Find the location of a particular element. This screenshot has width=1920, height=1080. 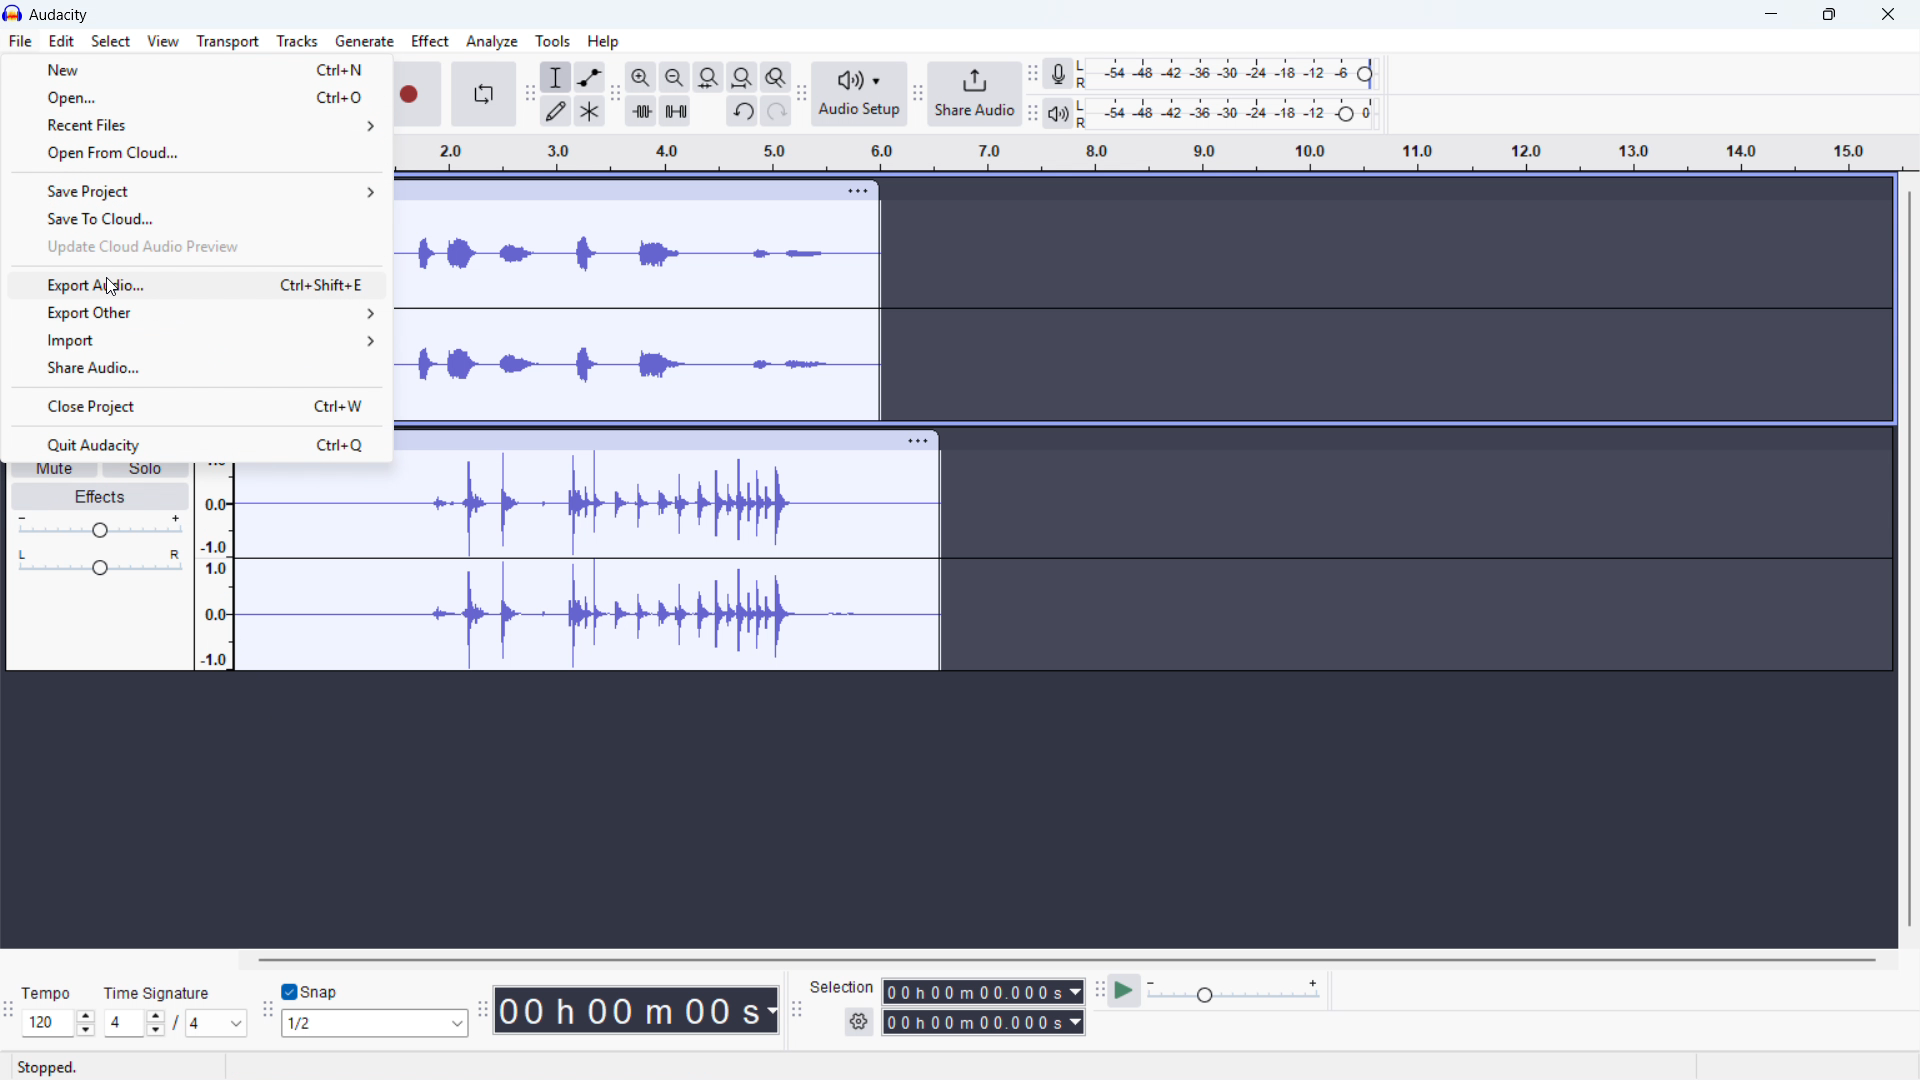

Timestamp is located at coordinates (639, 1010).